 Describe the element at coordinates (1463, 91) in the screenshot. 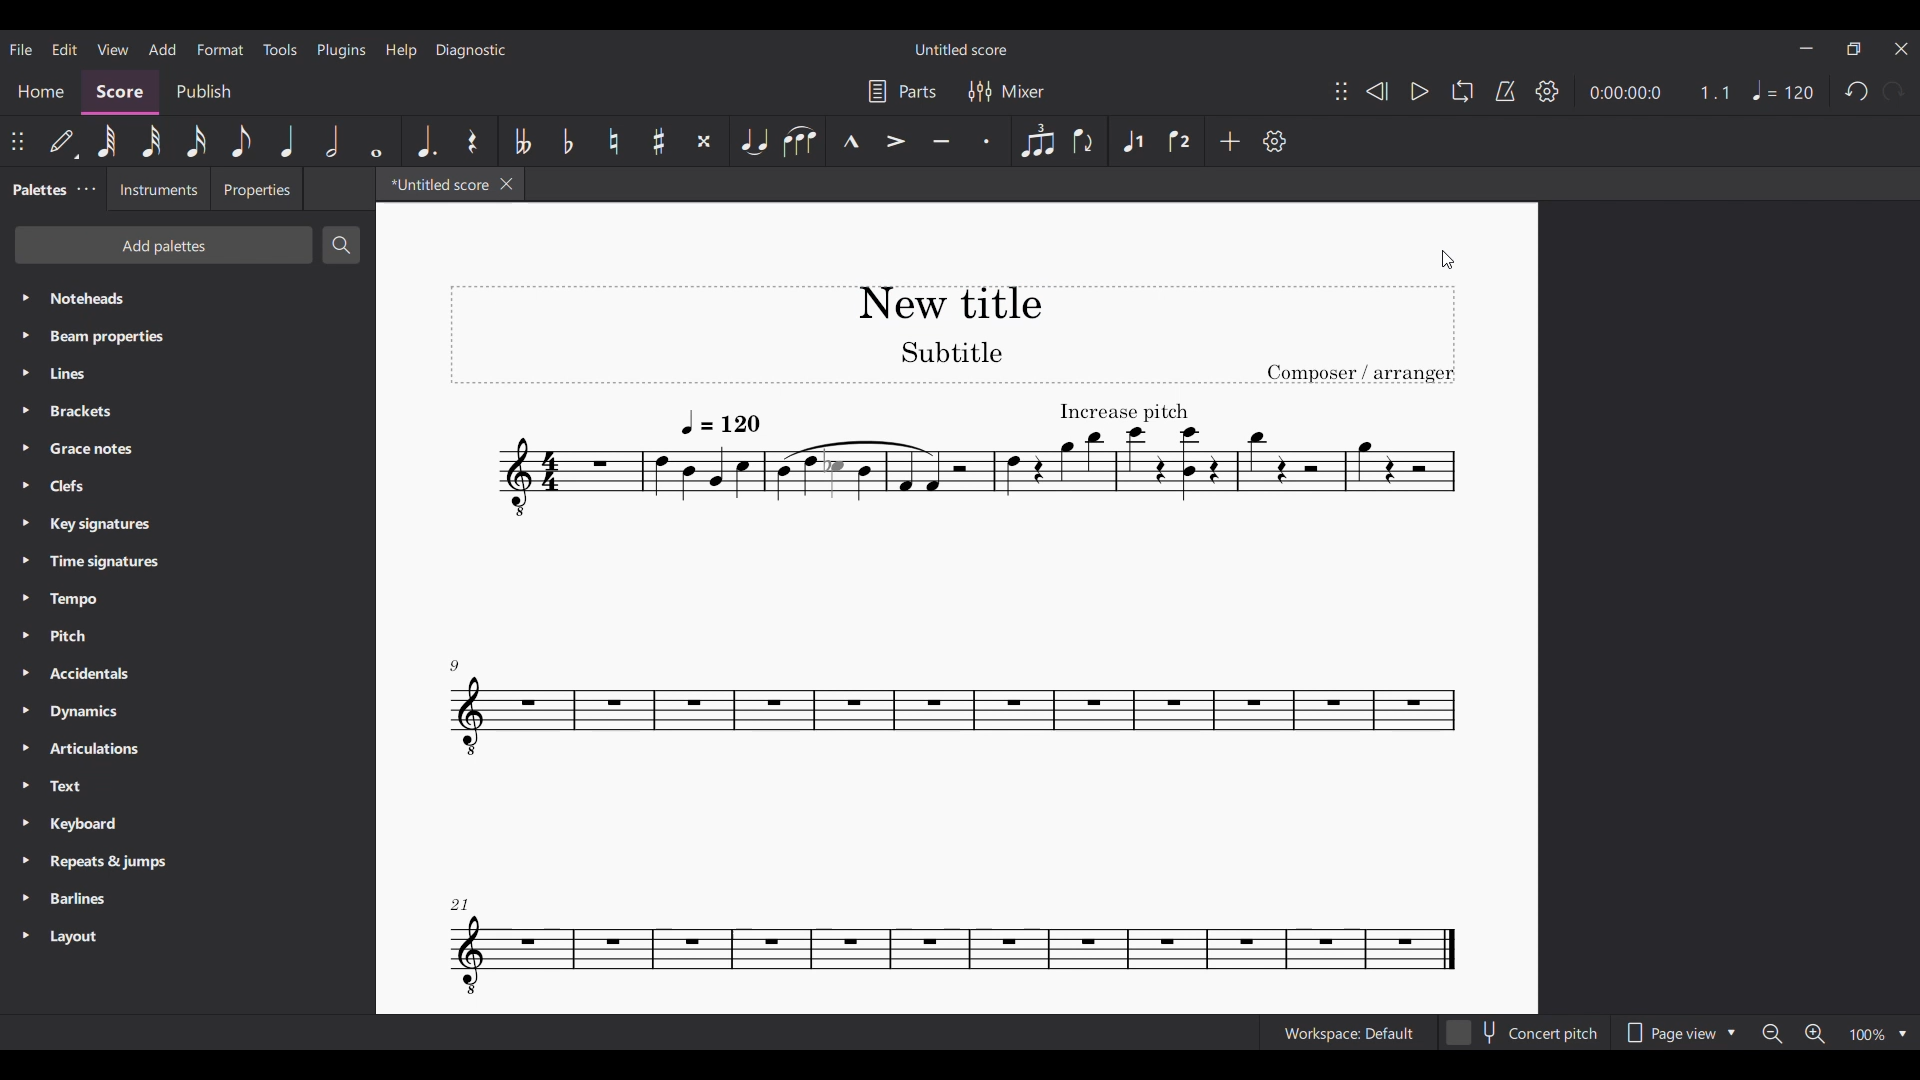

I see `Loop playback` at that location.